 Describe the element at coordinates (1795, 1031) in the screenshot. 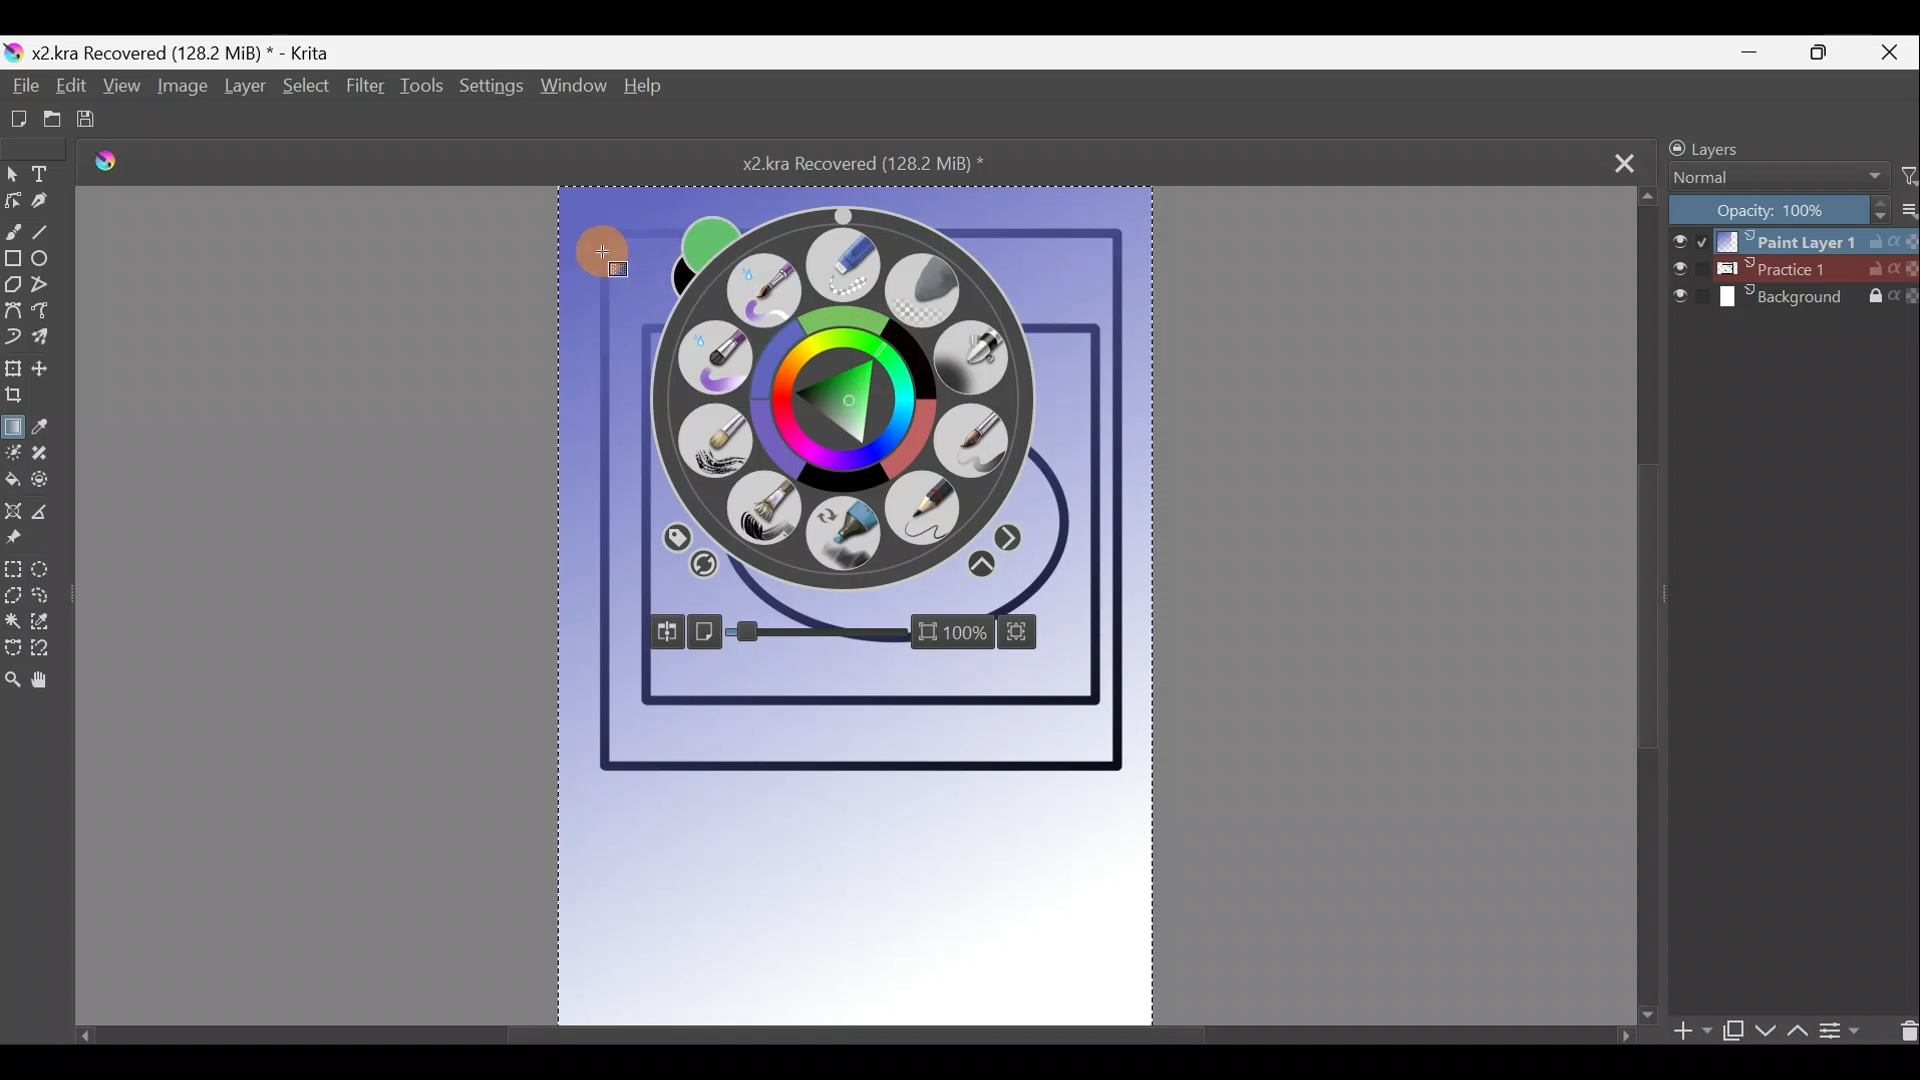

I see `Move layer/mask up` at that location.